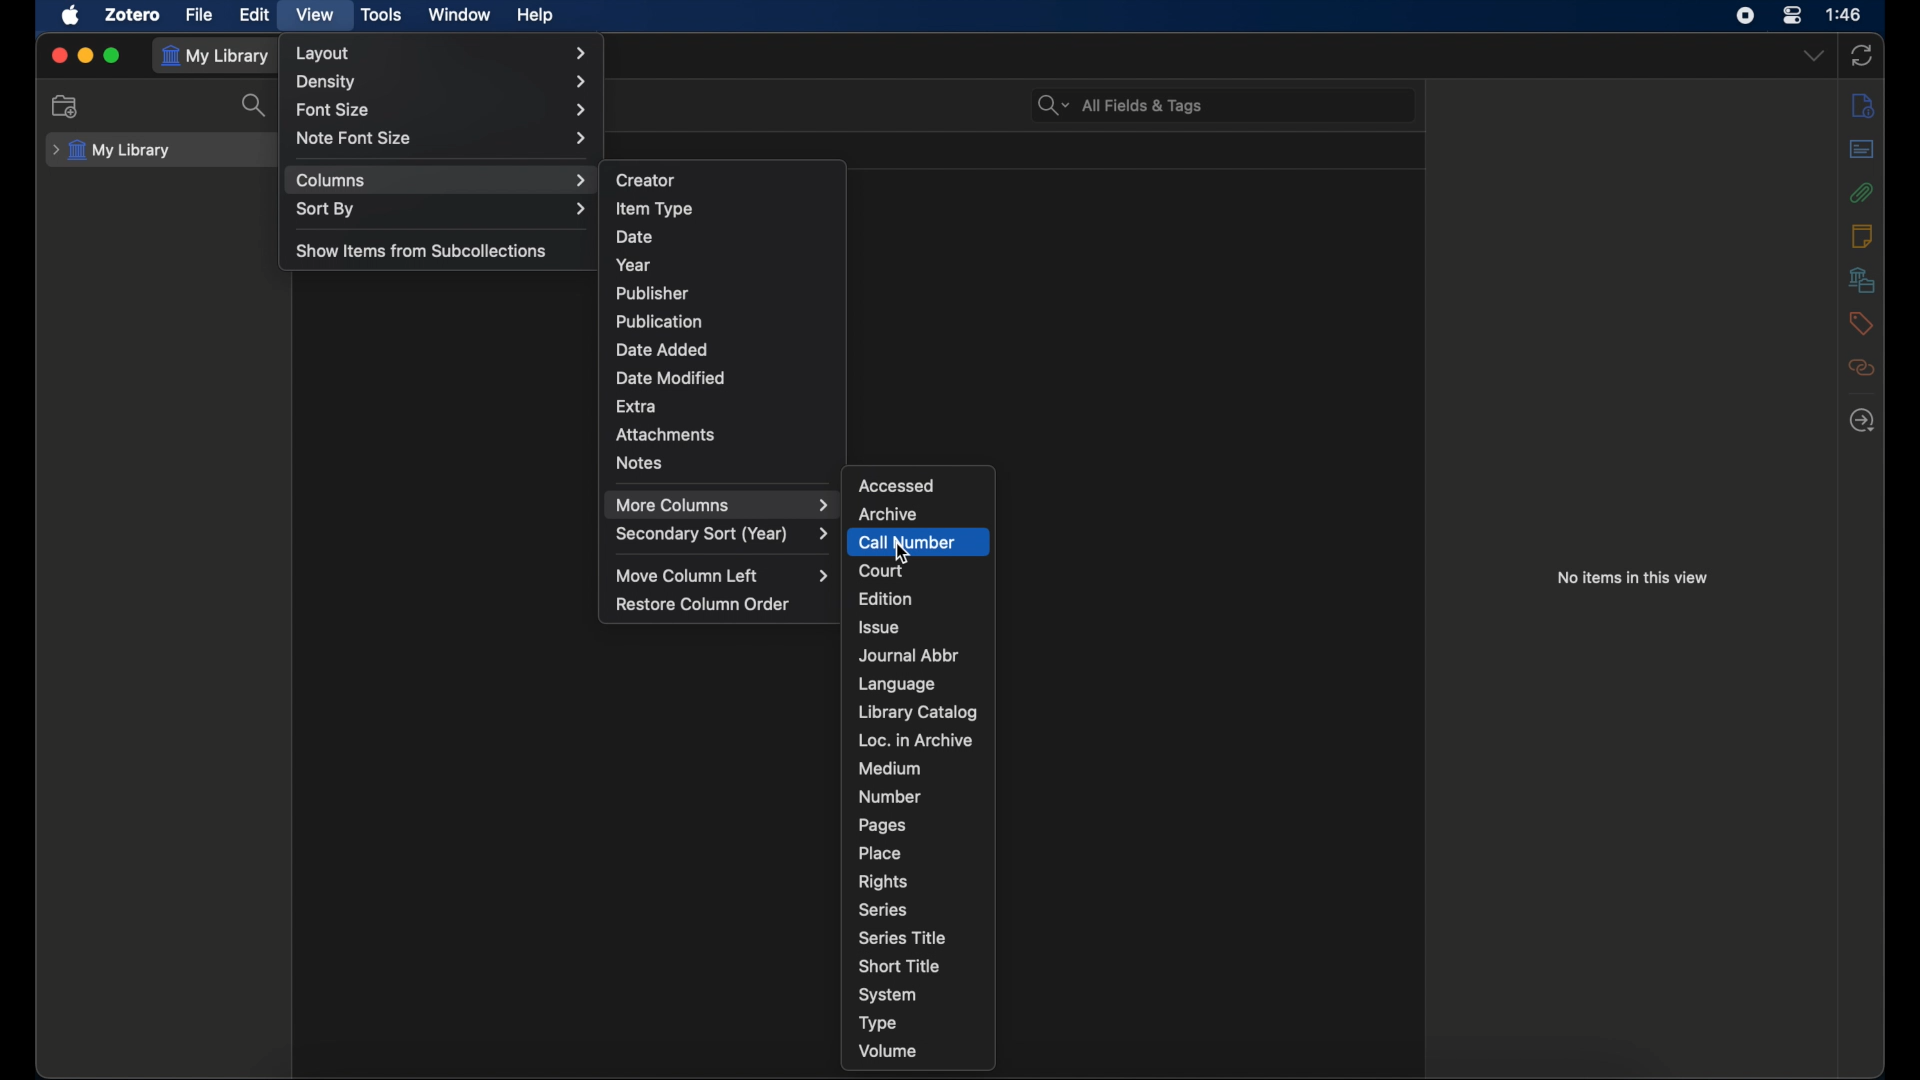 This screenshot has width=1920, height=1080. What do you see at coordinates (198, 14) in the screenshot?
I see `file` at bounding box center [198, 14].